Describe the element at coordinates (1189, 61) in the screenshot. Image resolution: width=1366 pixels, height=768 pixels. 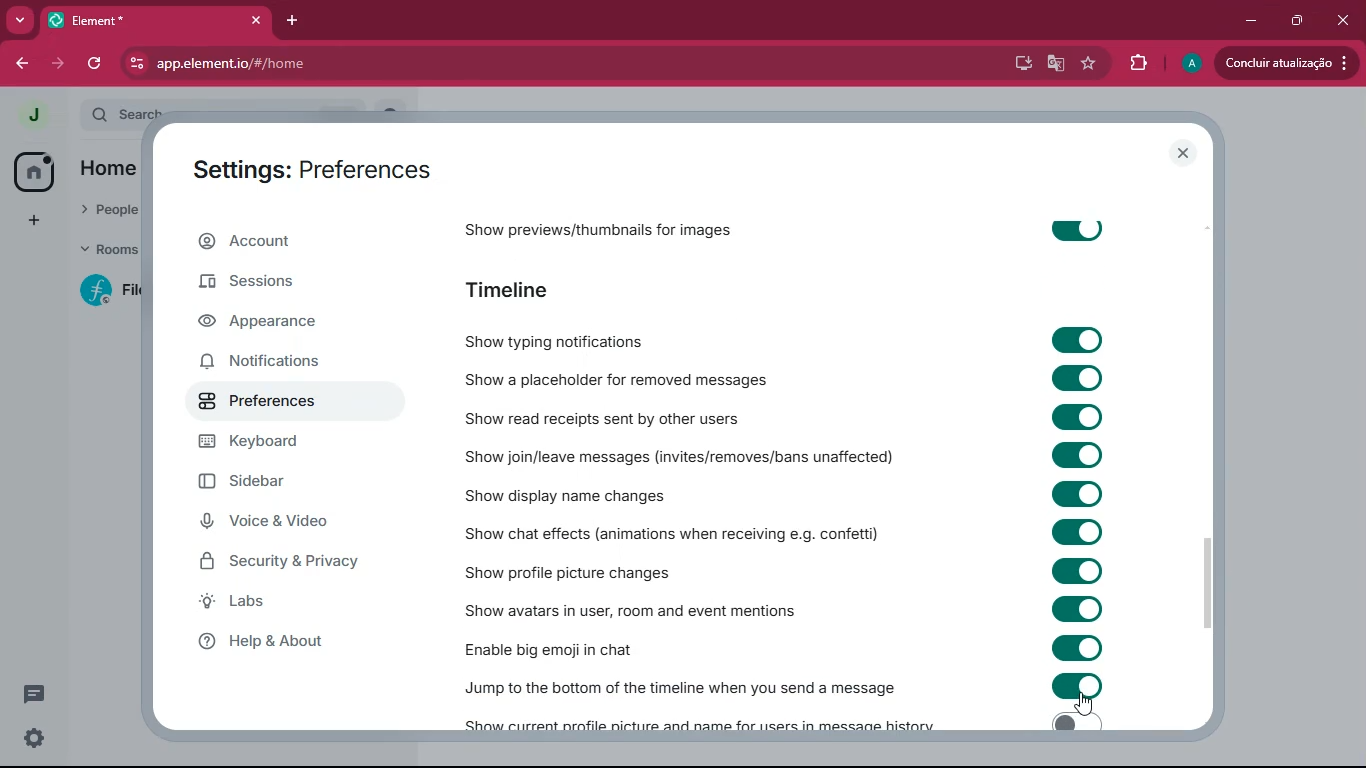
I see `A` at that location.